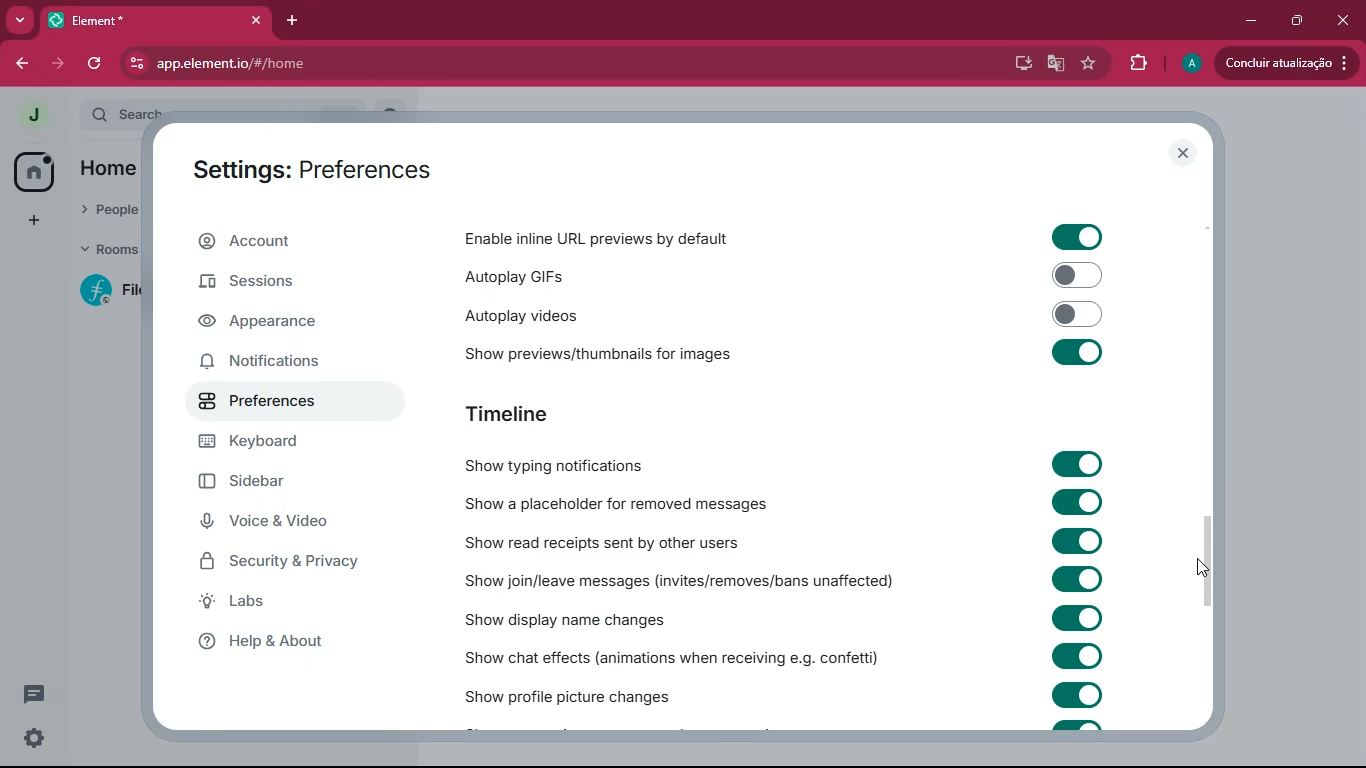  Describe the element at coordinates (99, 64) in the screenshot. I see `refresh` at that location.